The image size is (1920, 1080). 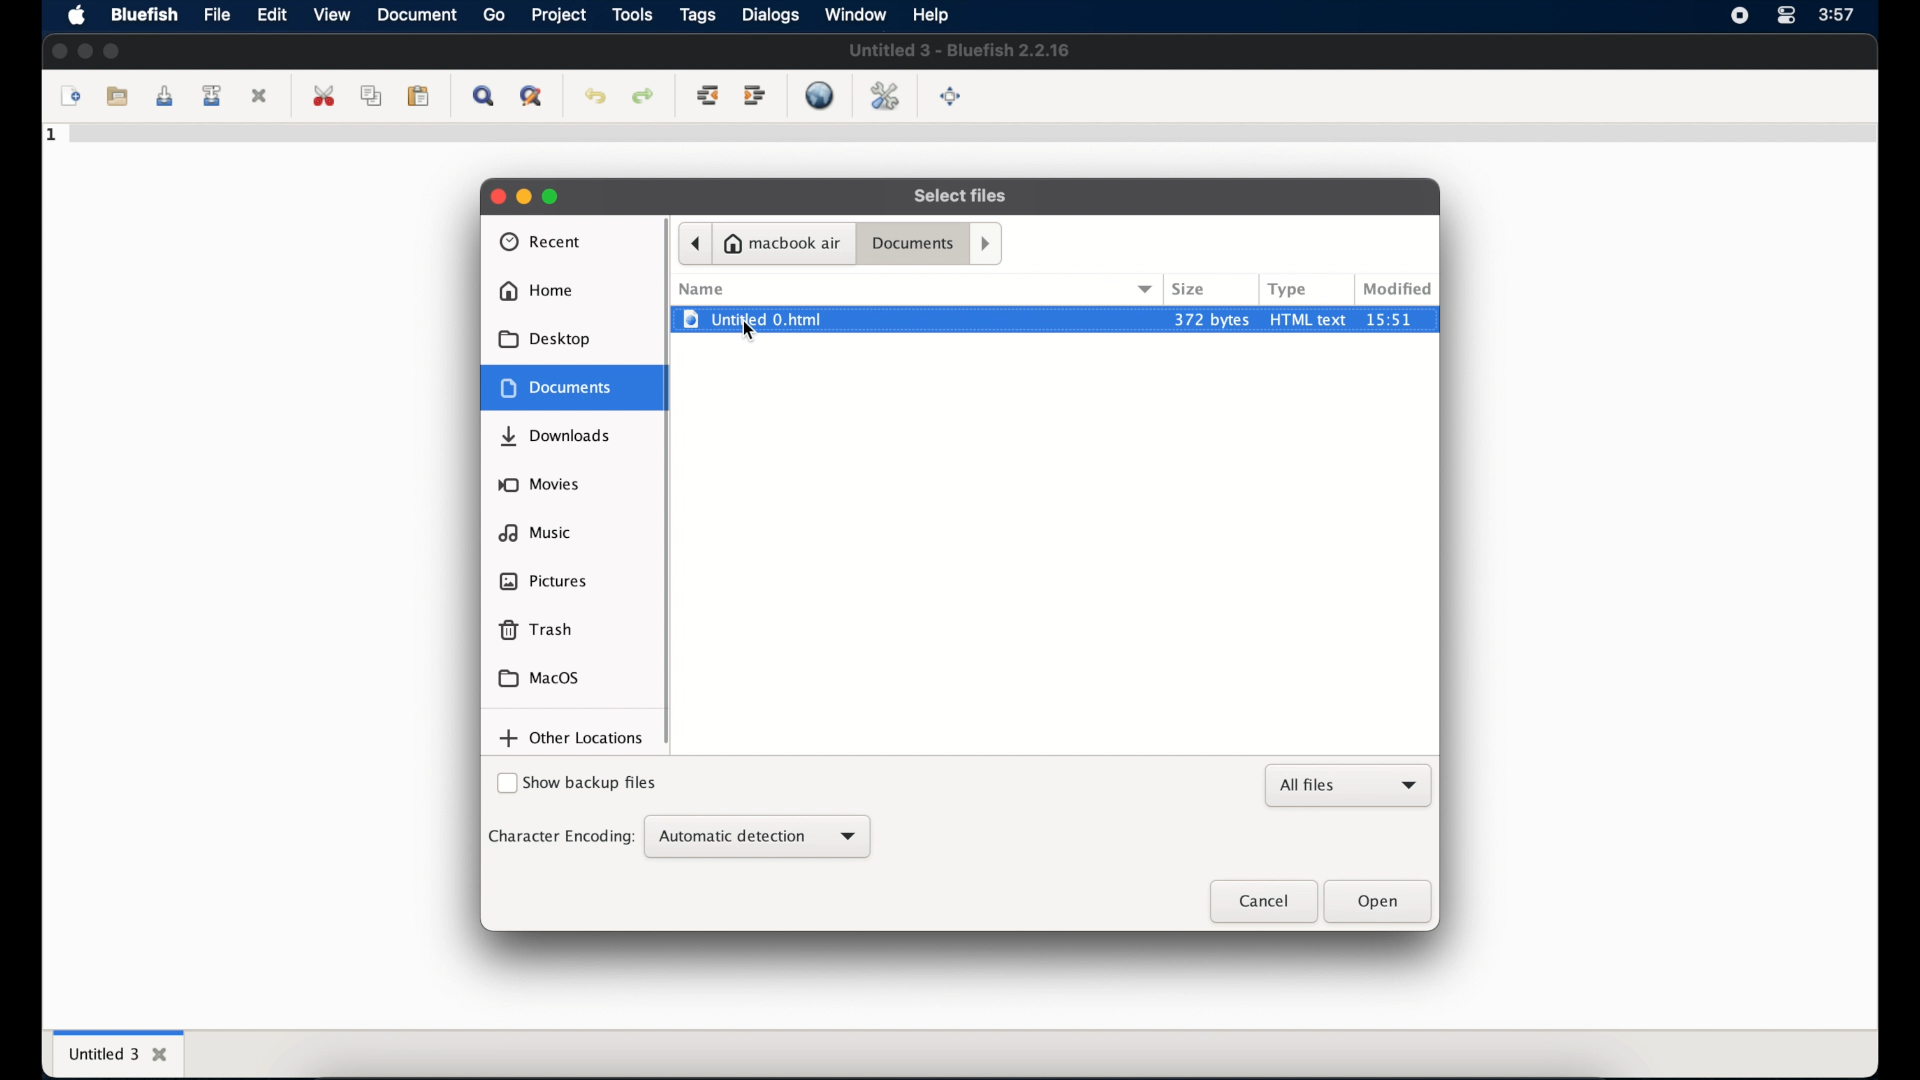 What do you see at coordinates (595, 97) in the screenshot?
I see `undo ` at bounding box center [595, 97].